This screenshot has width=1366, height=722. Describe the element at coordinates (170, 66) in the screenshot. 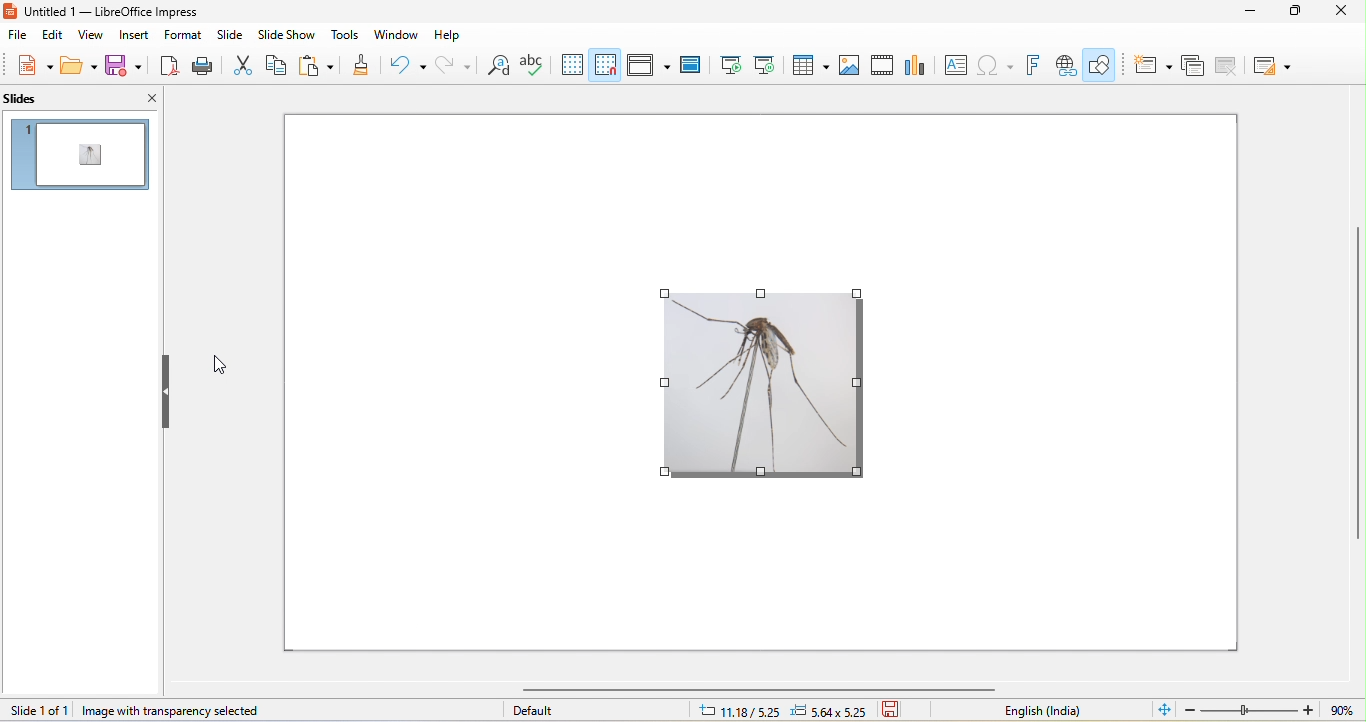

I see `File` at that location.